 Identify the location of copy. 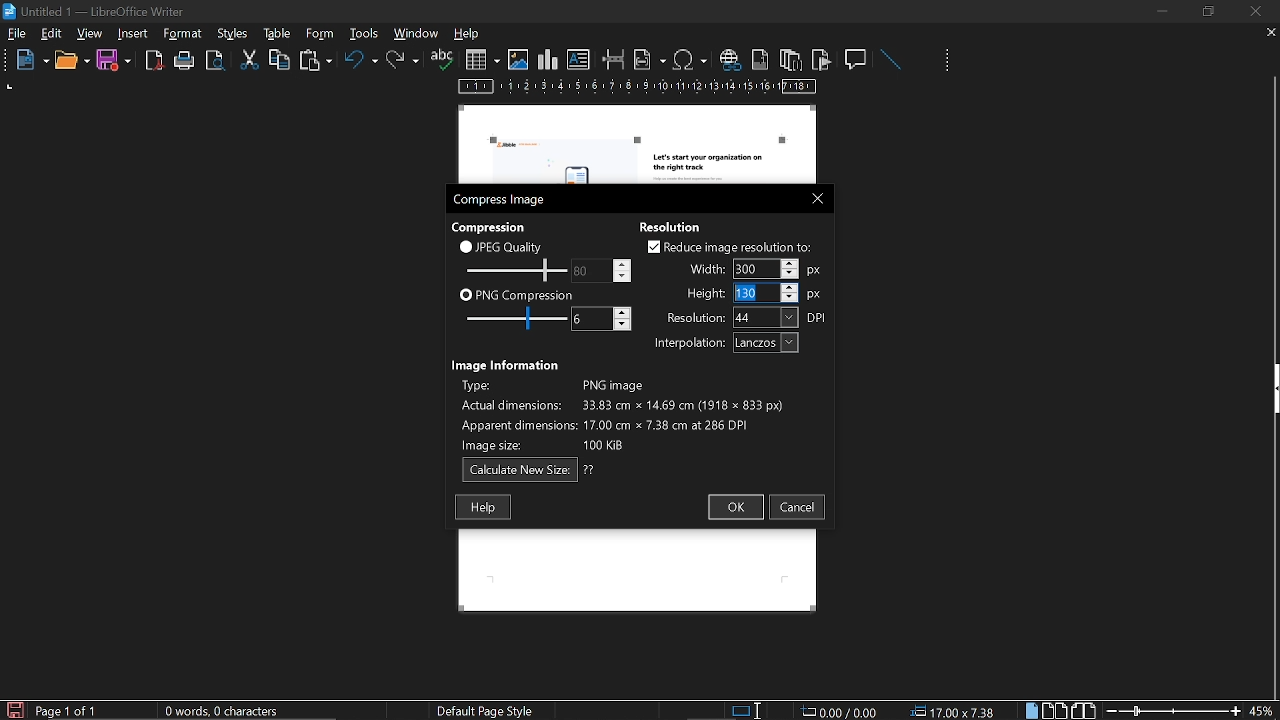
(279, 59).